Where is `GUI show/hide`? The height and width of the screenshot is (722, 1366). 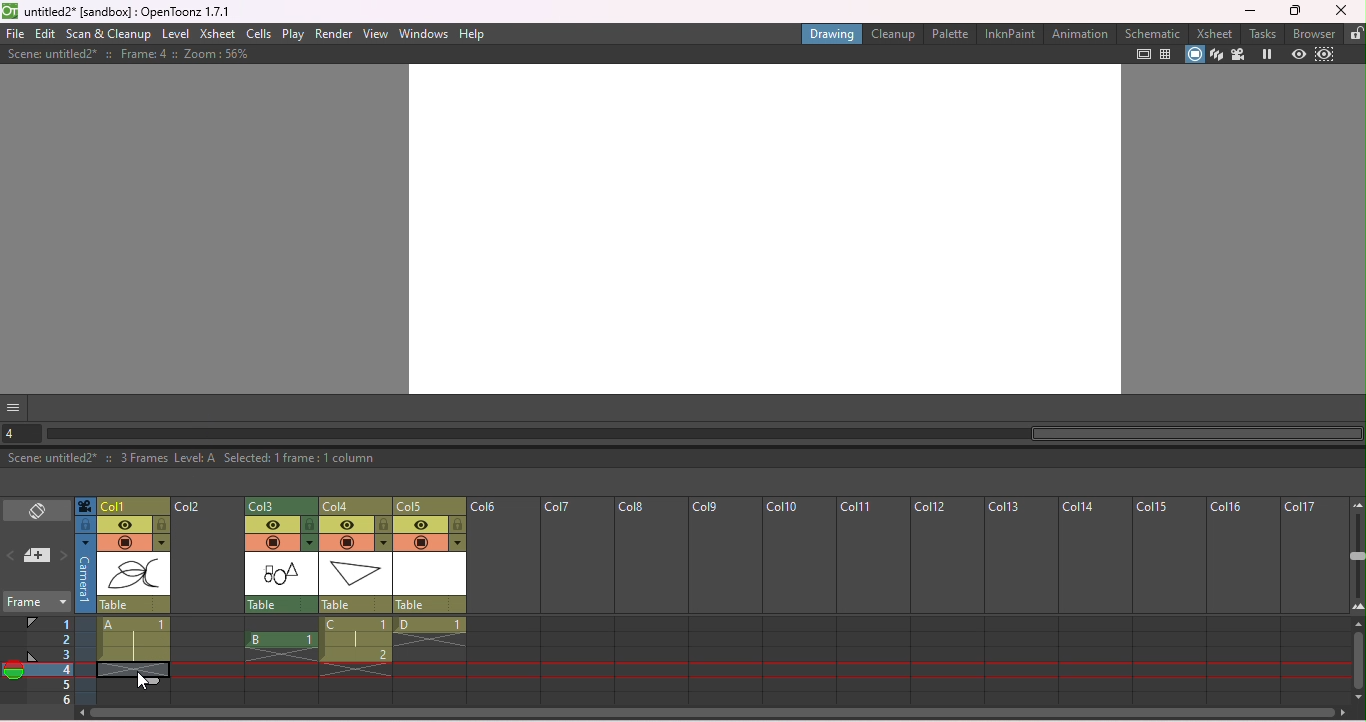 GUI show/hide is located at coordinates (15, 407).